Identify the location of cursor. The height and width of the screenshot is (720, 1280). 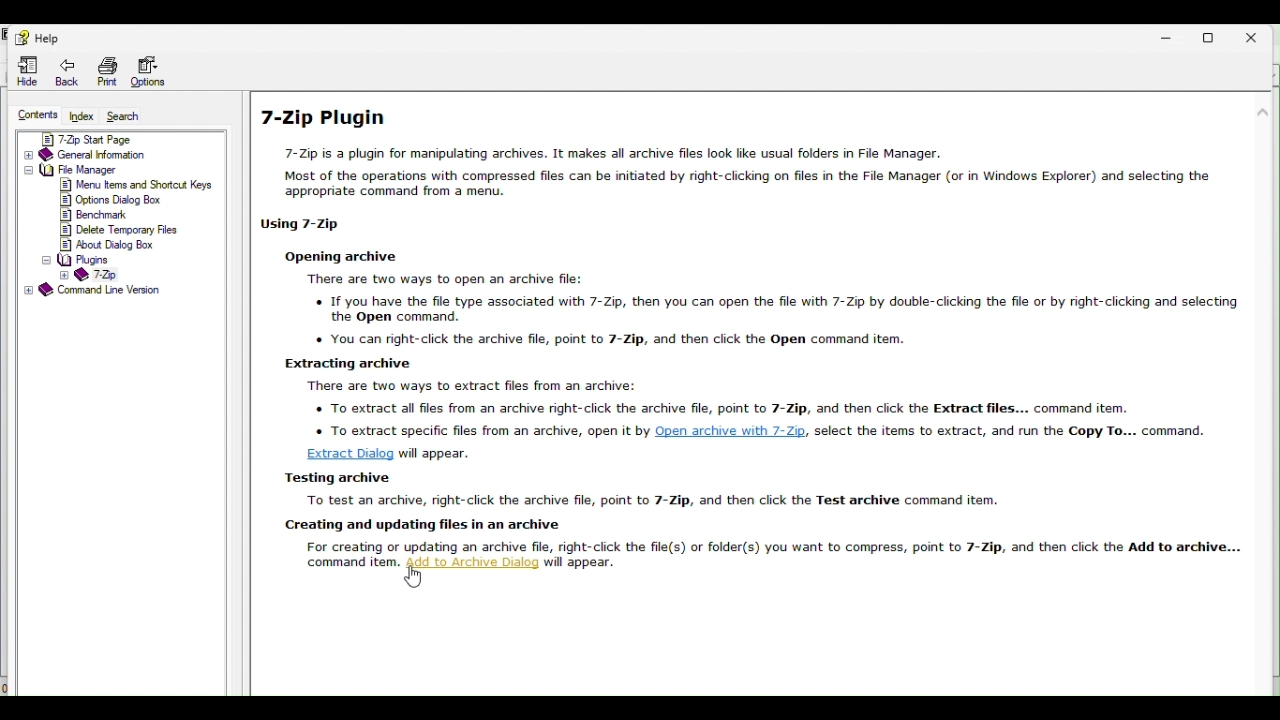
(414, 576).